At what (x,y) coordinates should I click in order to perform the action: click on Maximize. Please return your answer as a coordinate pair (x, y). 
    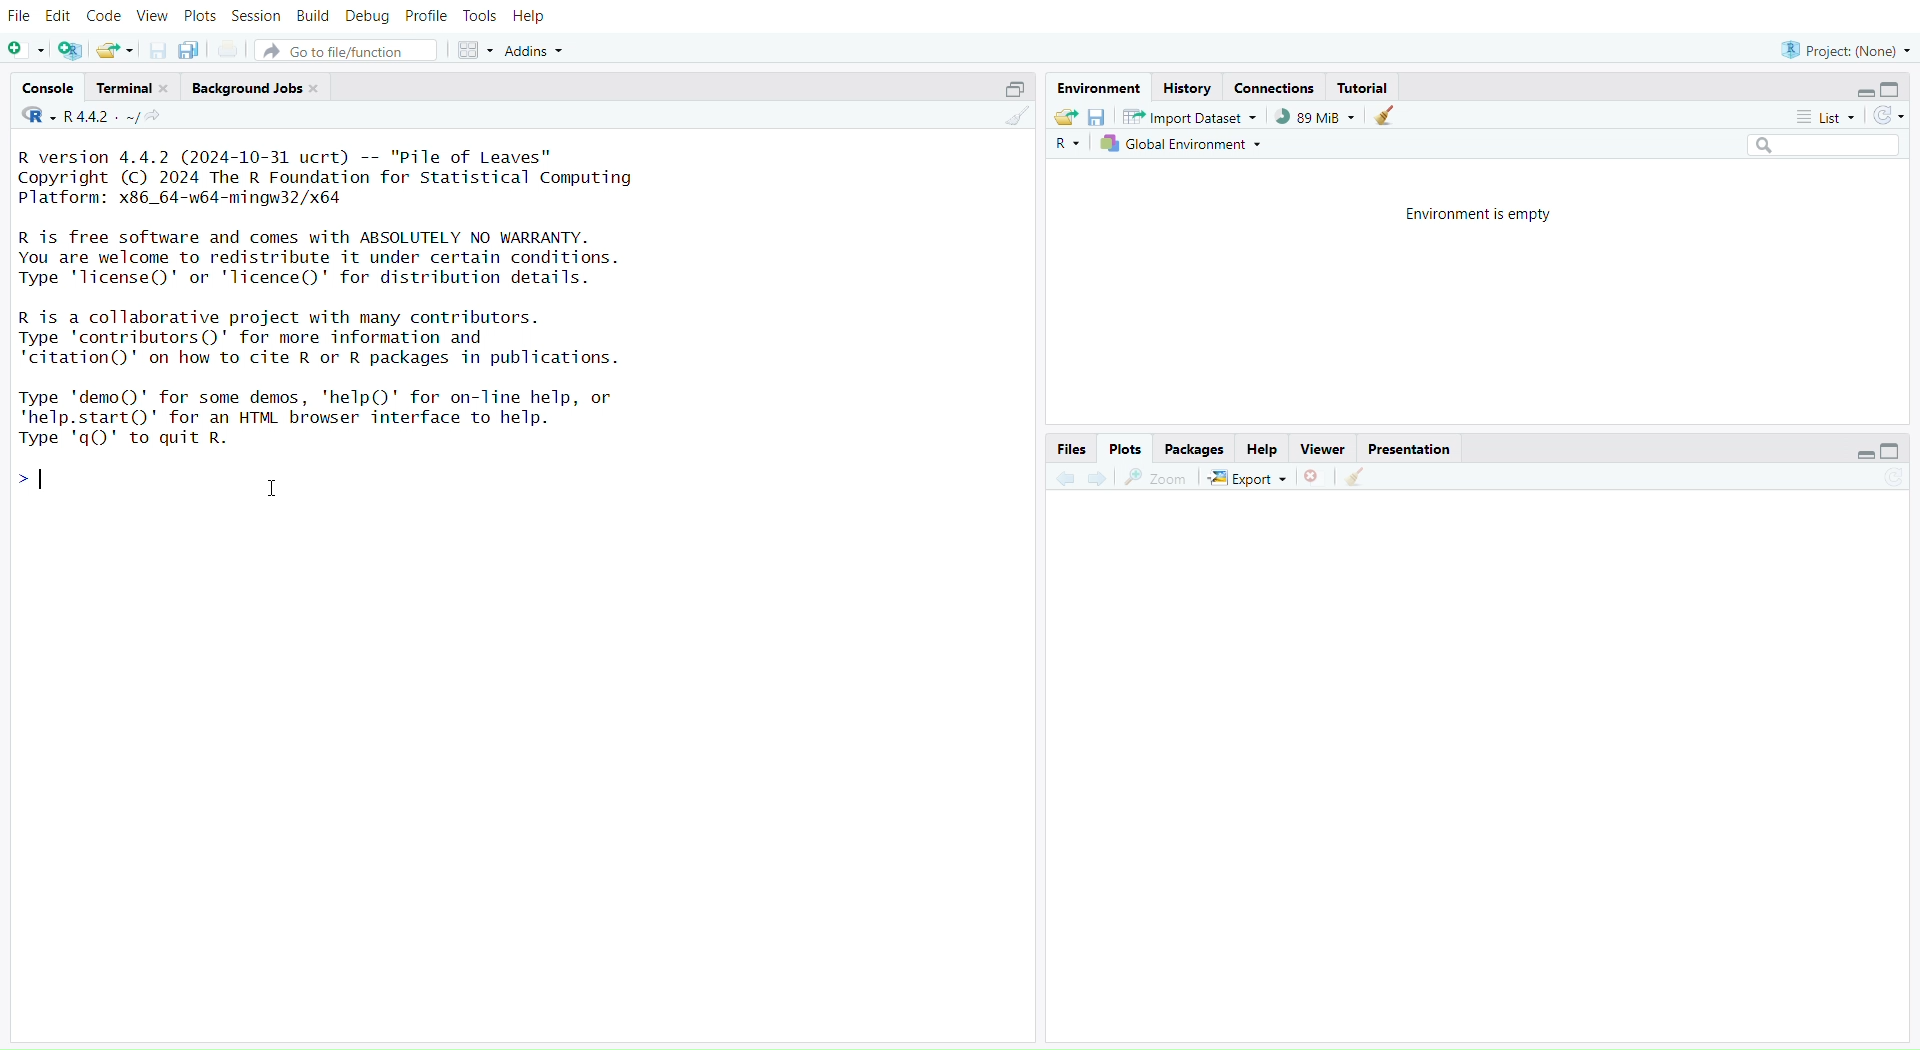
    Looking at the image, I should click on (1895, 90).